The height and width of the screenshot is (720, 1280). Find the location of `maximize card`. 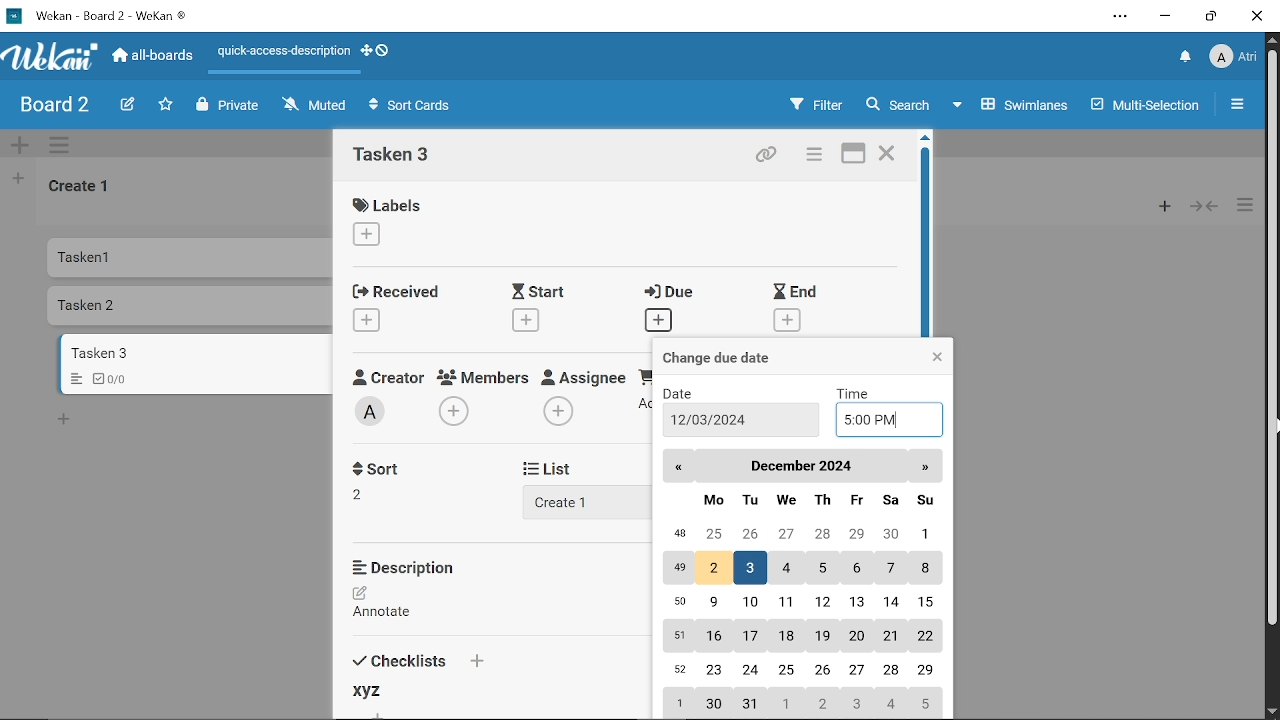

maximize card is located at coordinates (855, 155).